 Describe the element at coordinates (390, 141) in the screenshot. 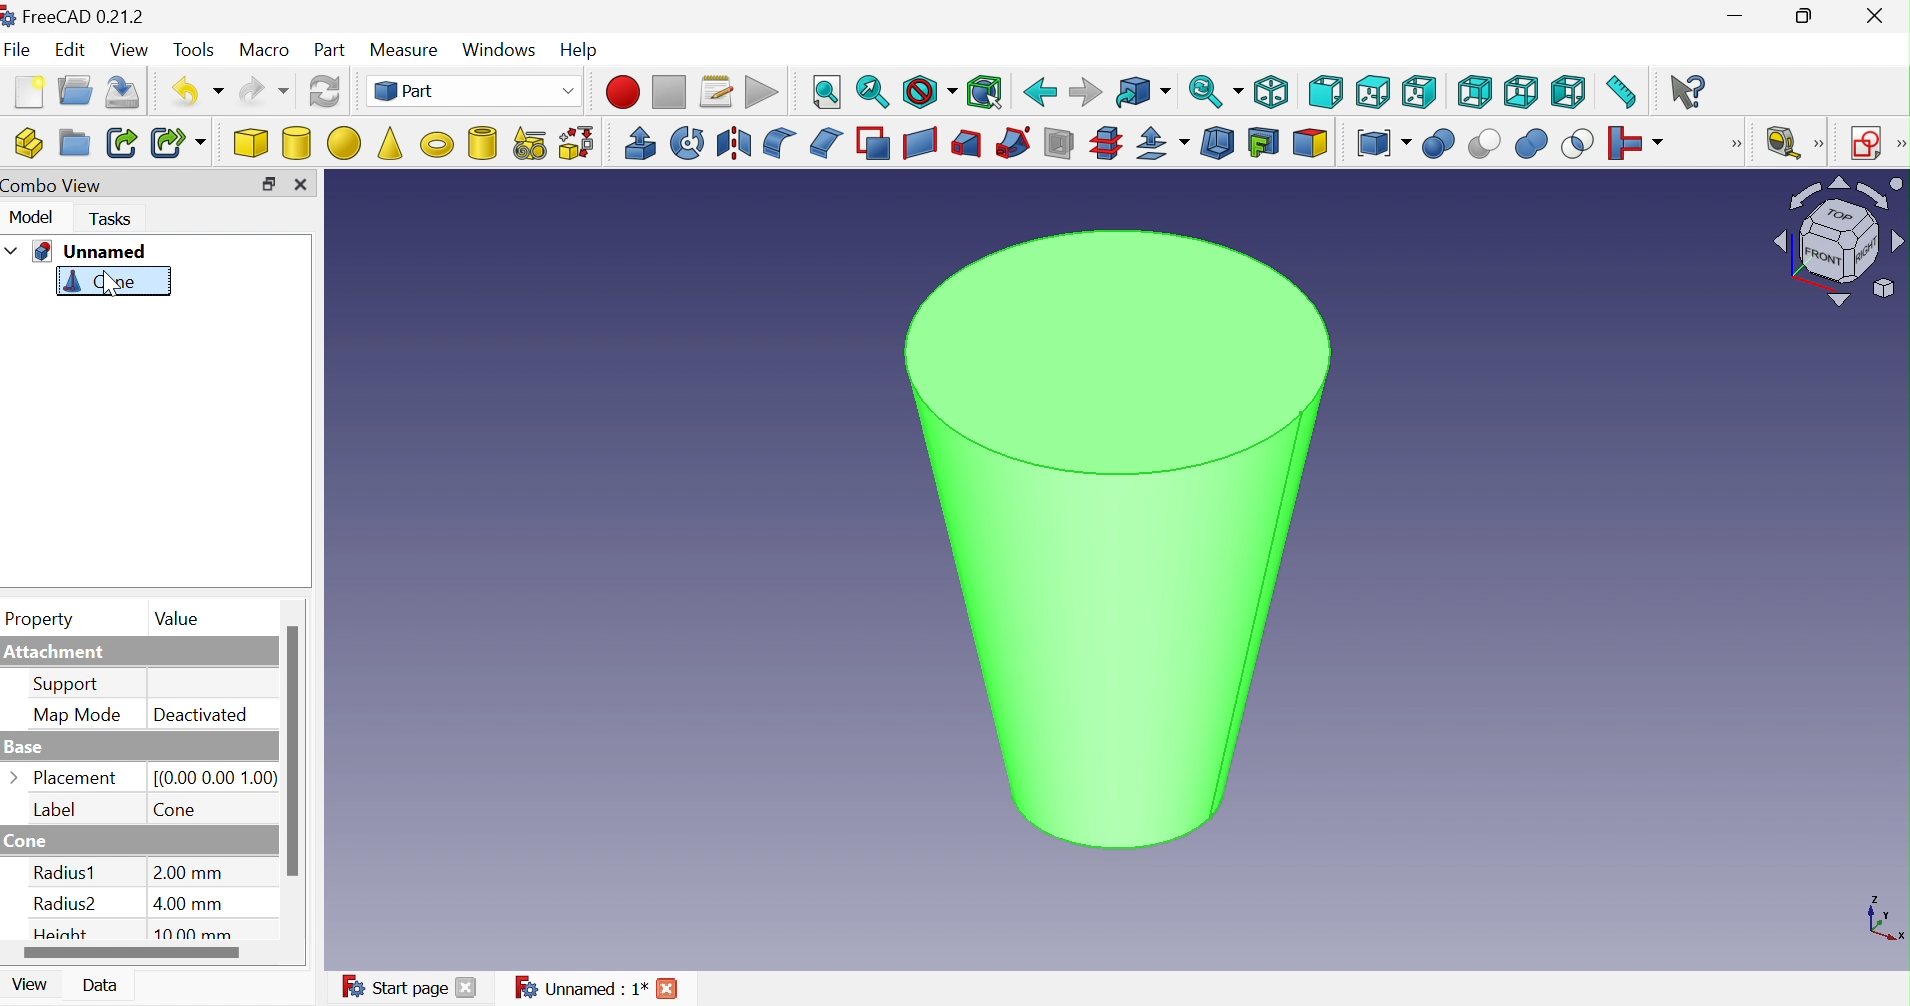

I see `Cone` at that location.